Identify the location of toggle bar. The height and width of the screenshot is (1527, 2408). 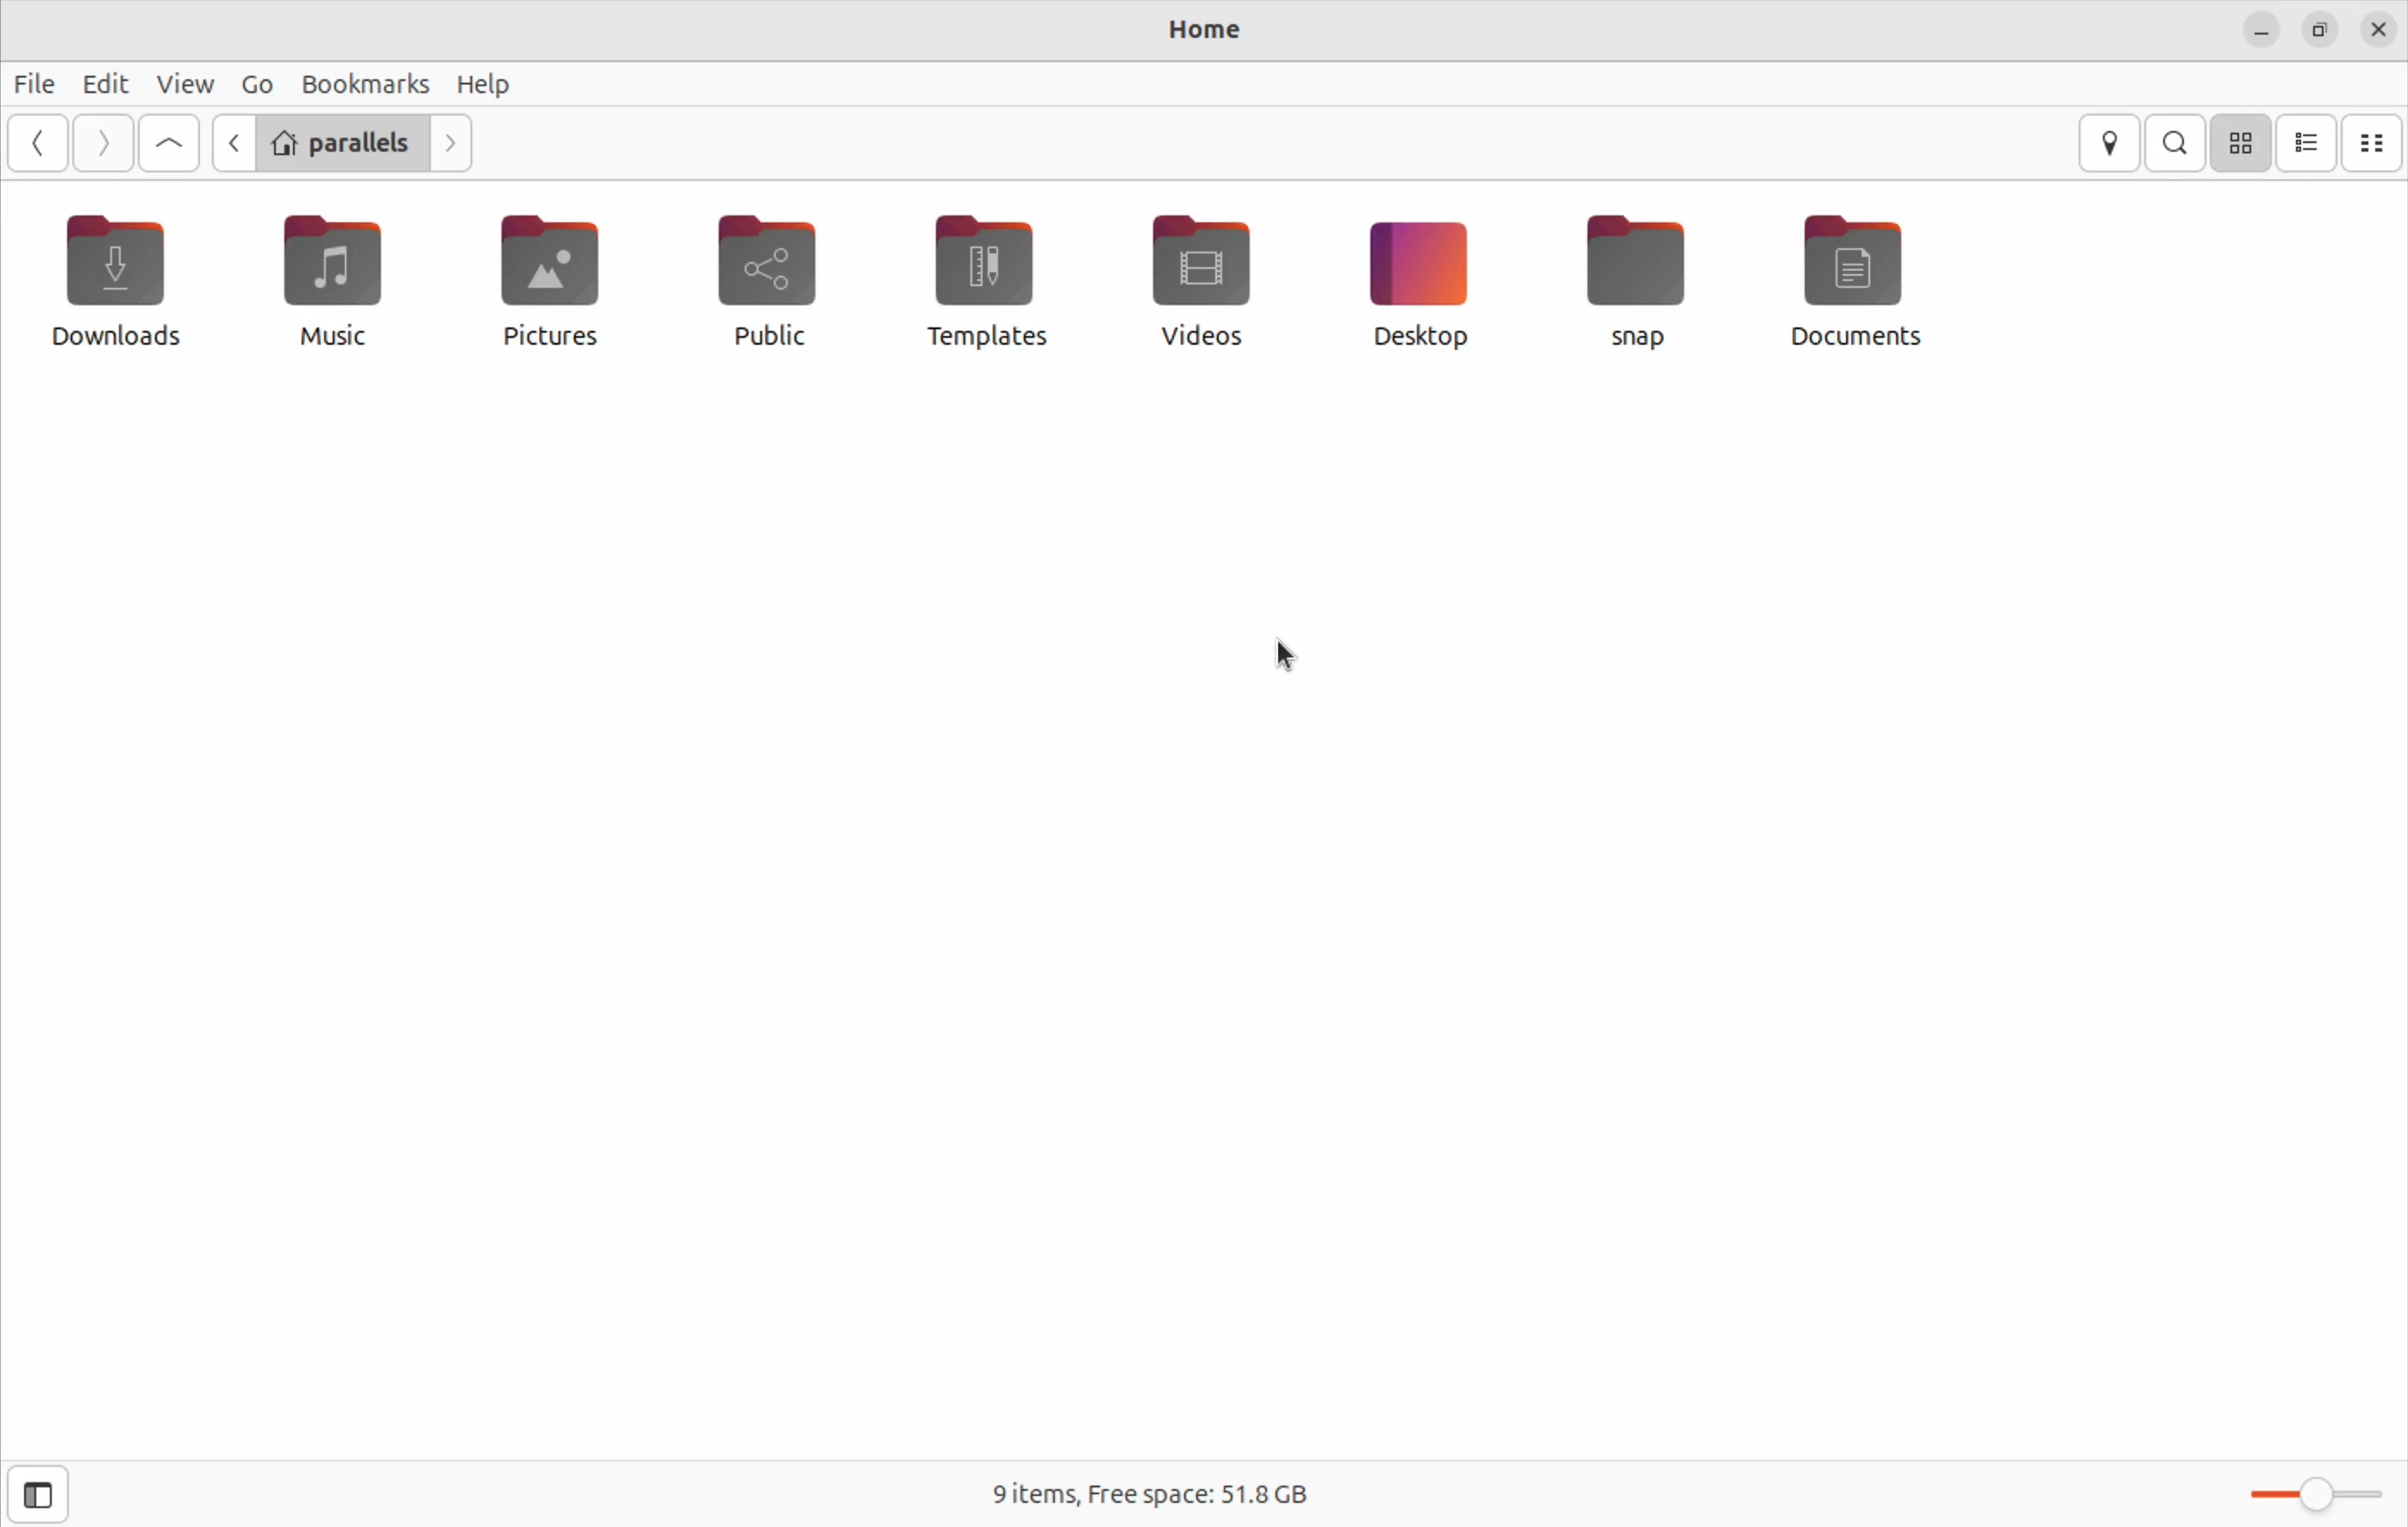
(2321, 1487).